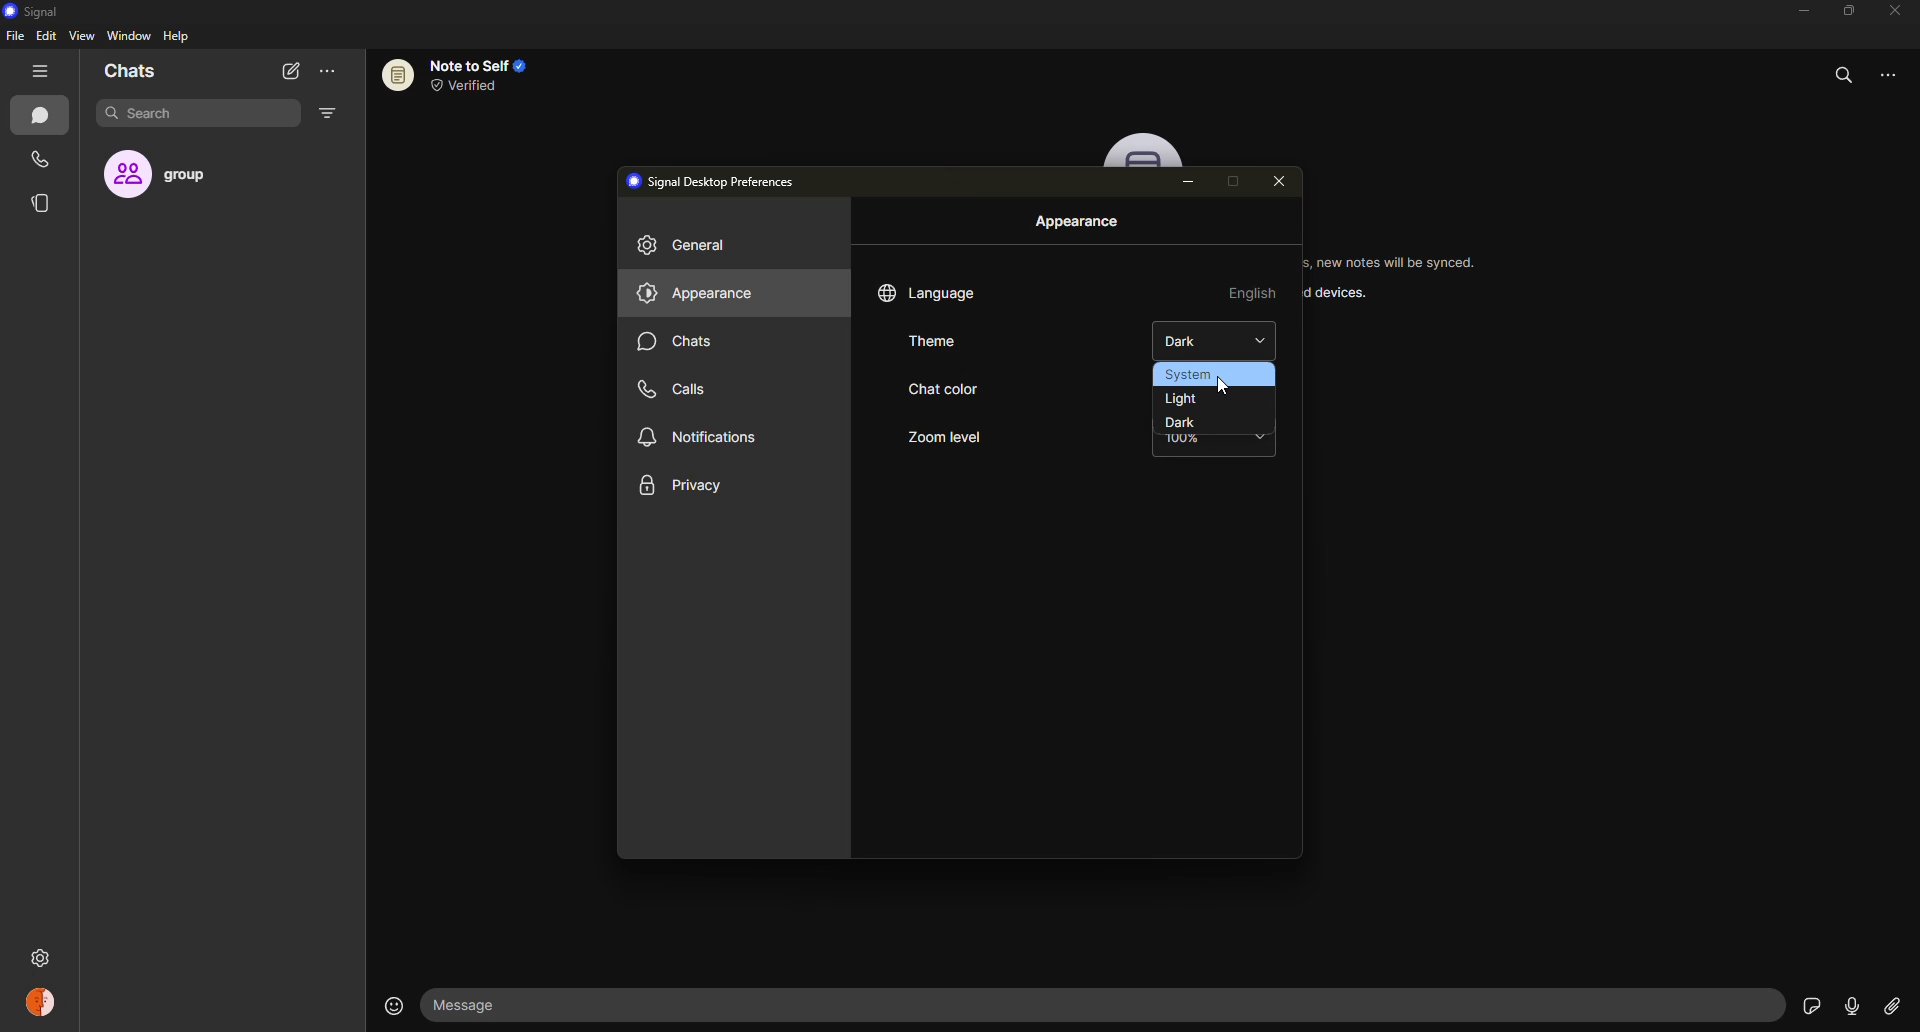 The width and height of the screenshot is (1920, 1032). What do you see at coordinates (717, 180) in the screenshot?
I see `desktop preferences` at bounding box center [717, 180].